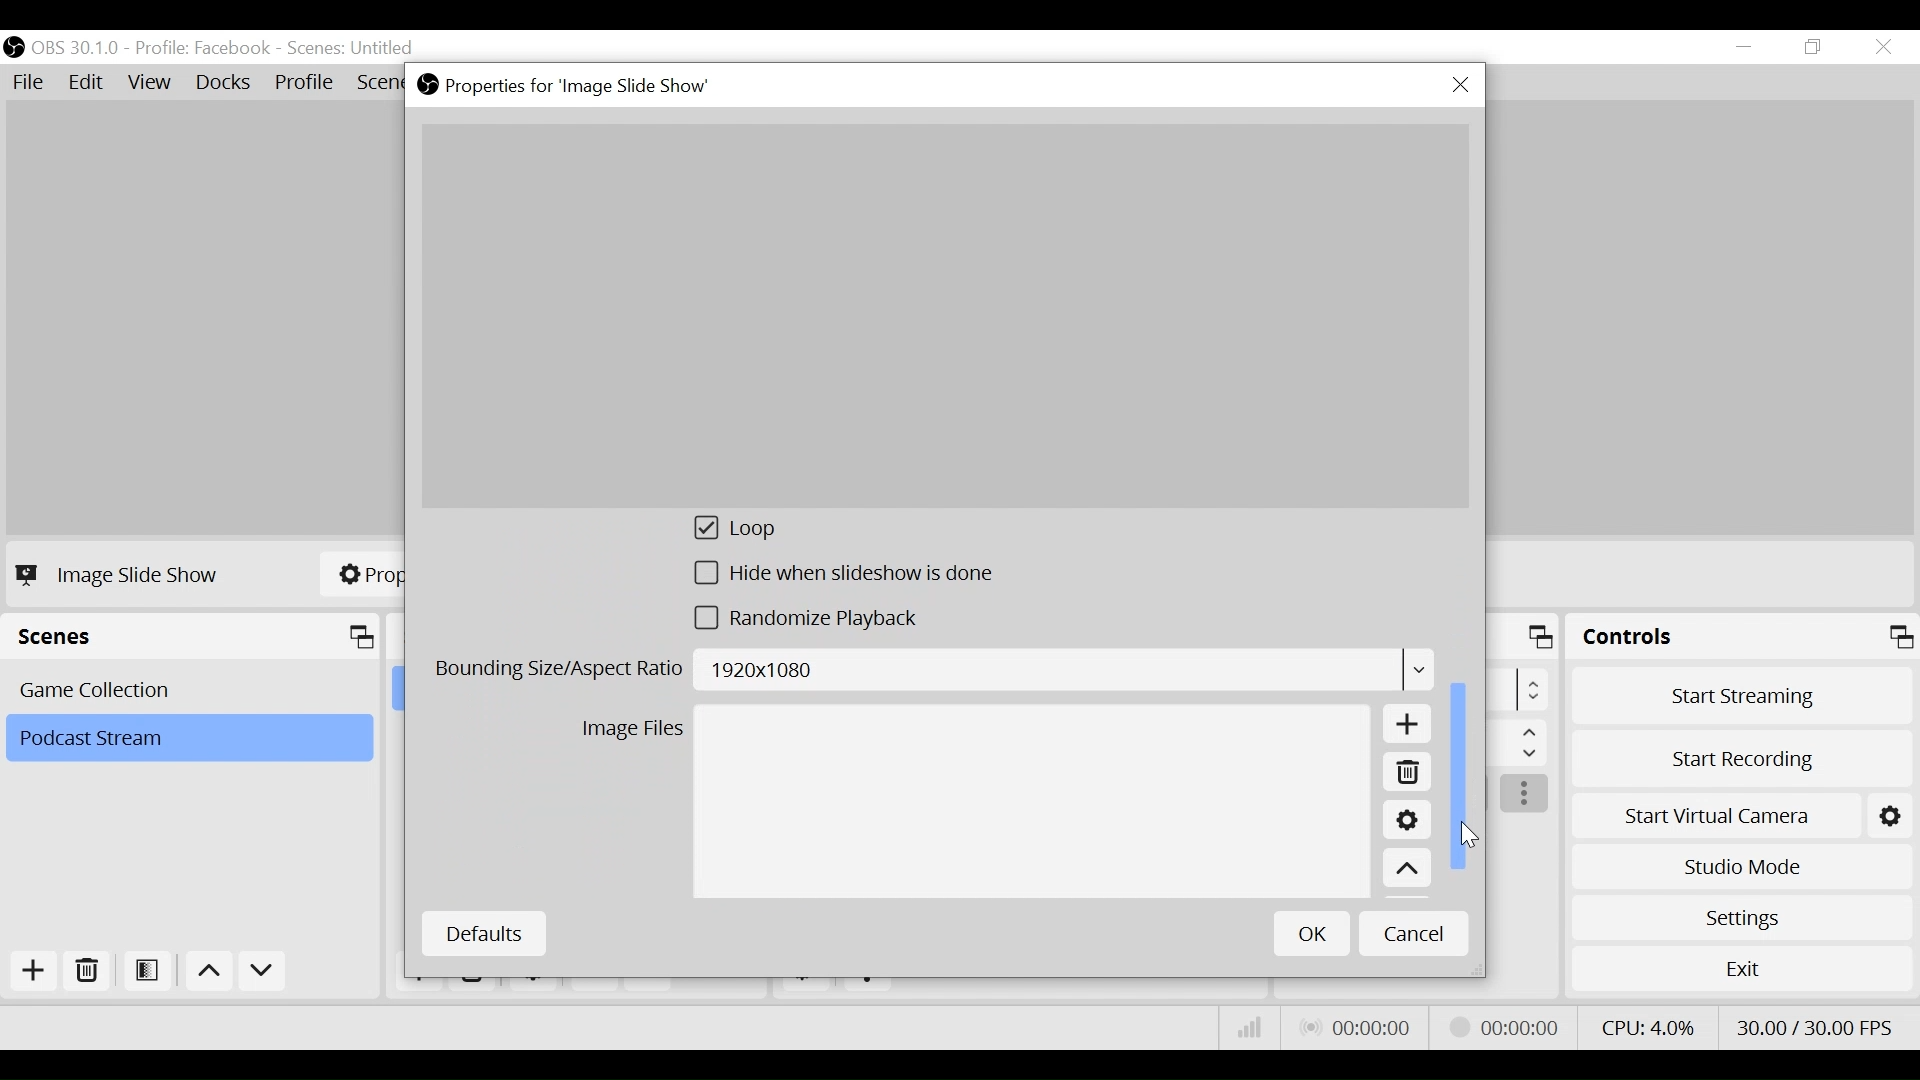  What do you see at coordinates (151, 972) in the screenshot?
I see `Open Scene Filter` at bounding box center [151, 972].